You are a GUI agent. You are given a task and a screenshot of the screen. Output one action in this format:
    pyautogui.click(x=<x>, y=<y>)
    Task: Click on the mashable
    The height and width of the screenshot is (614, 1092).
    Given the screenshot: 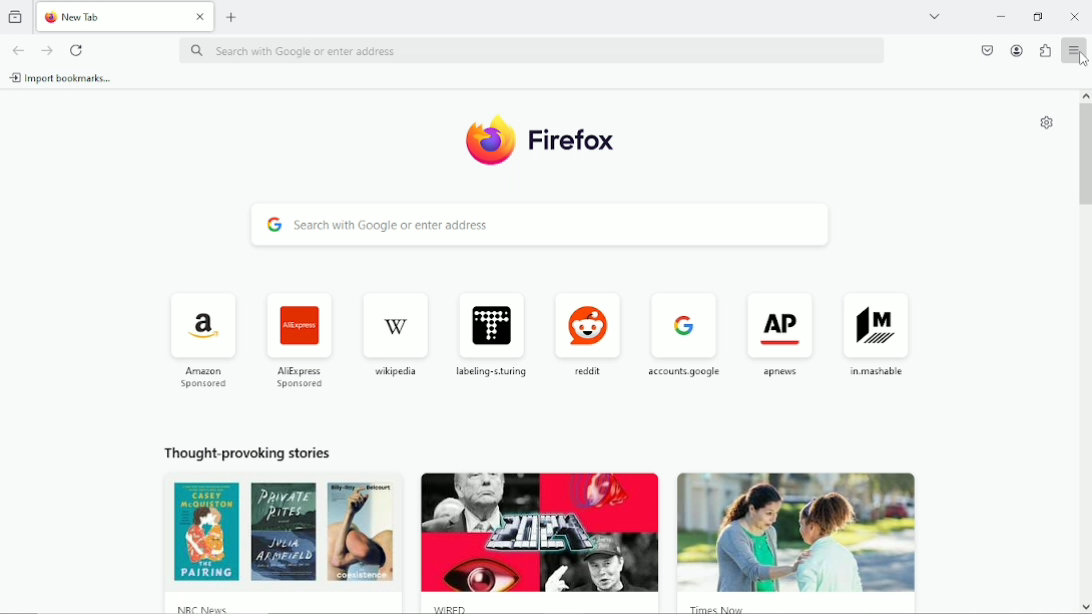 What is the action you would take?
    pyautogui.click(x=881, y=332)
    